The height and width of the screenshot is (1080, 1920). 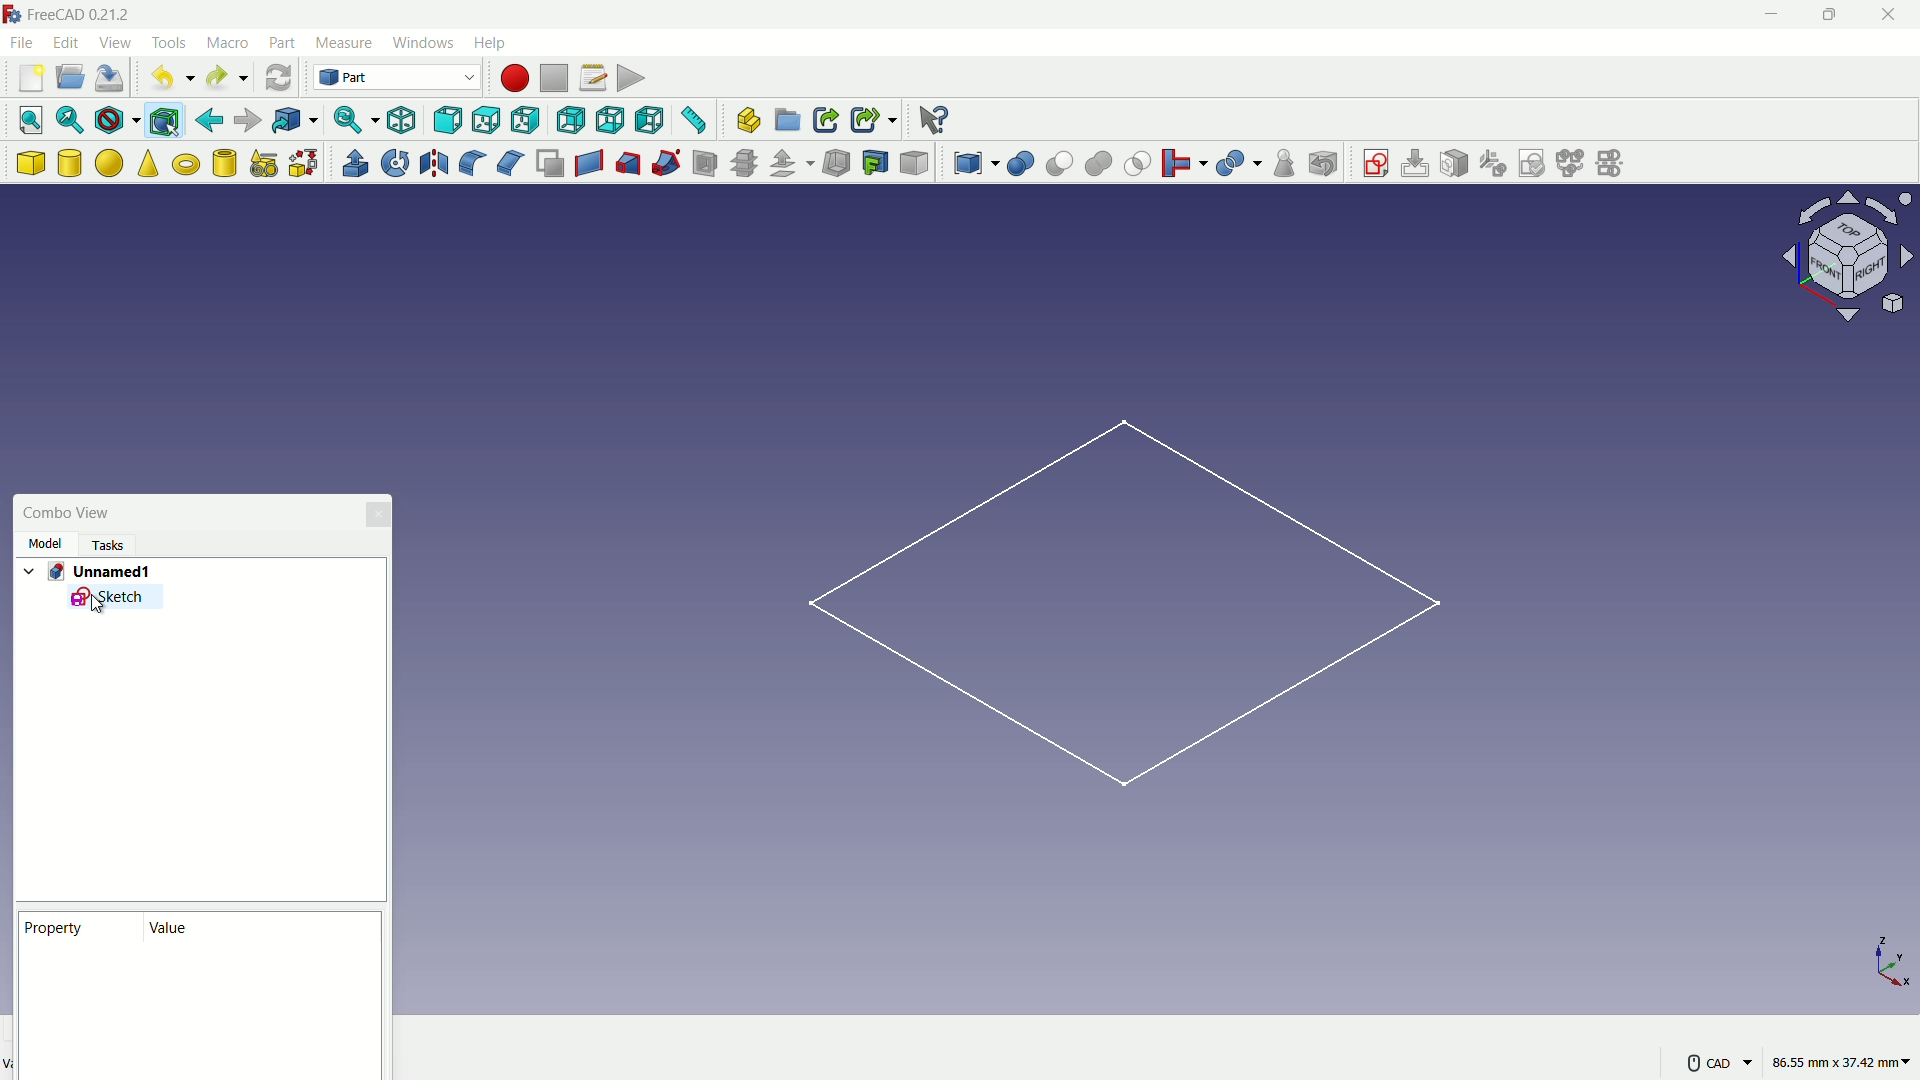 I want to click on selection, so click(x=1138, y=164).